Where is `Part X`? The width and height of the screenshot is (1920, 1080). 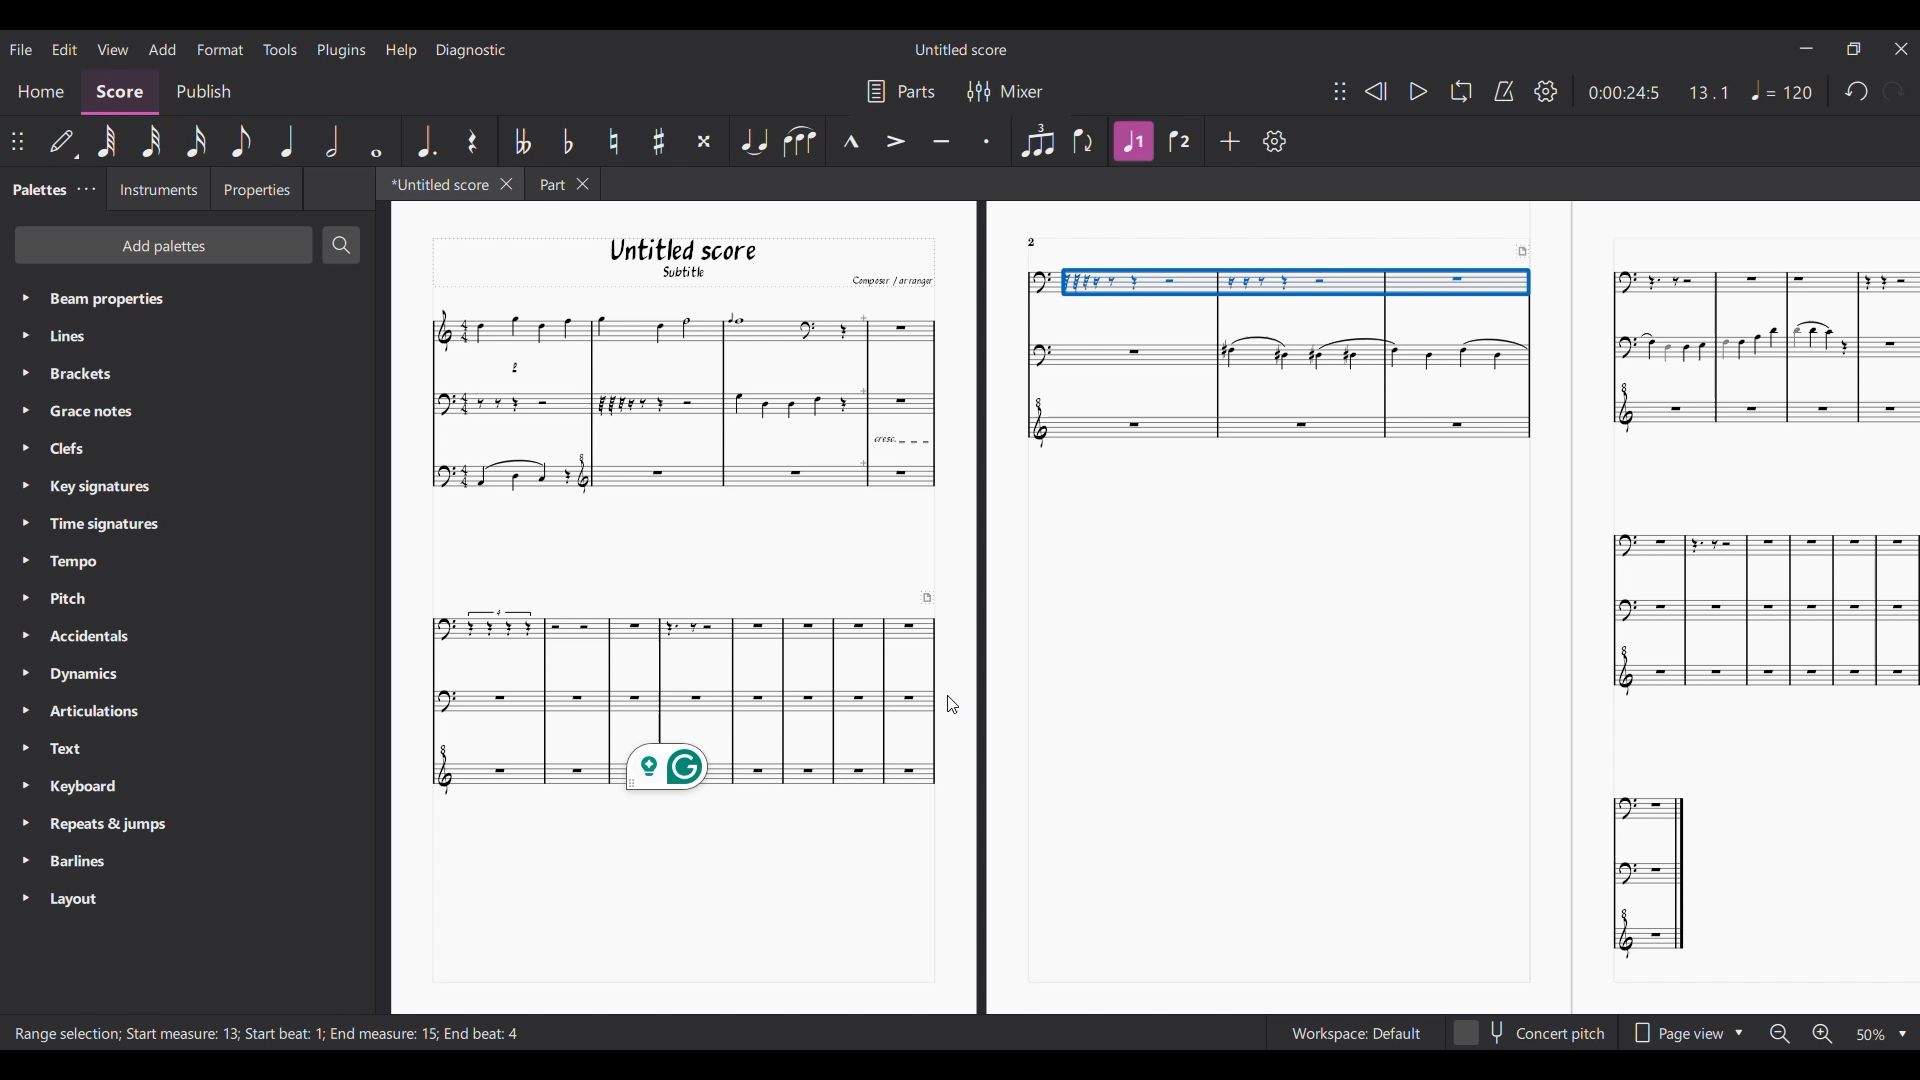 Part X is located at coordinates (562, 184).